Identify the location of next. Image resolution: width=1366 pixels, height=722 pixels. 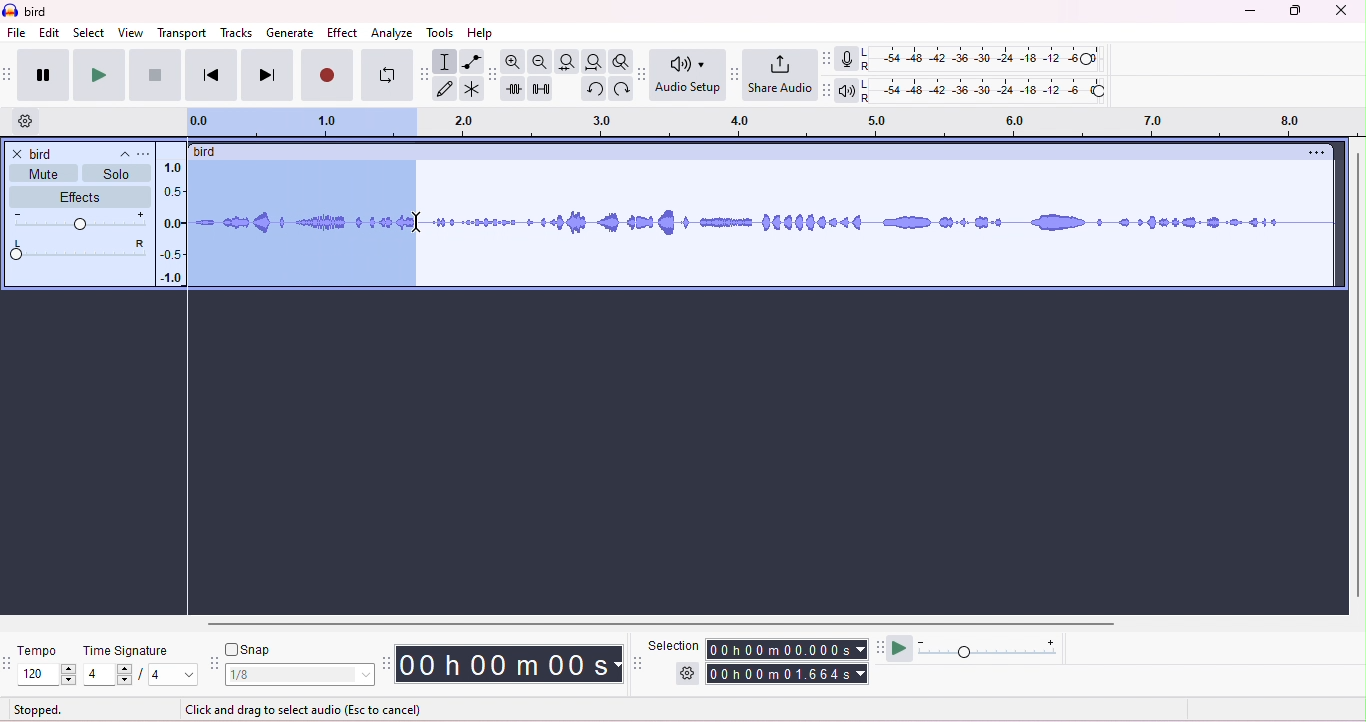
(268, 75).